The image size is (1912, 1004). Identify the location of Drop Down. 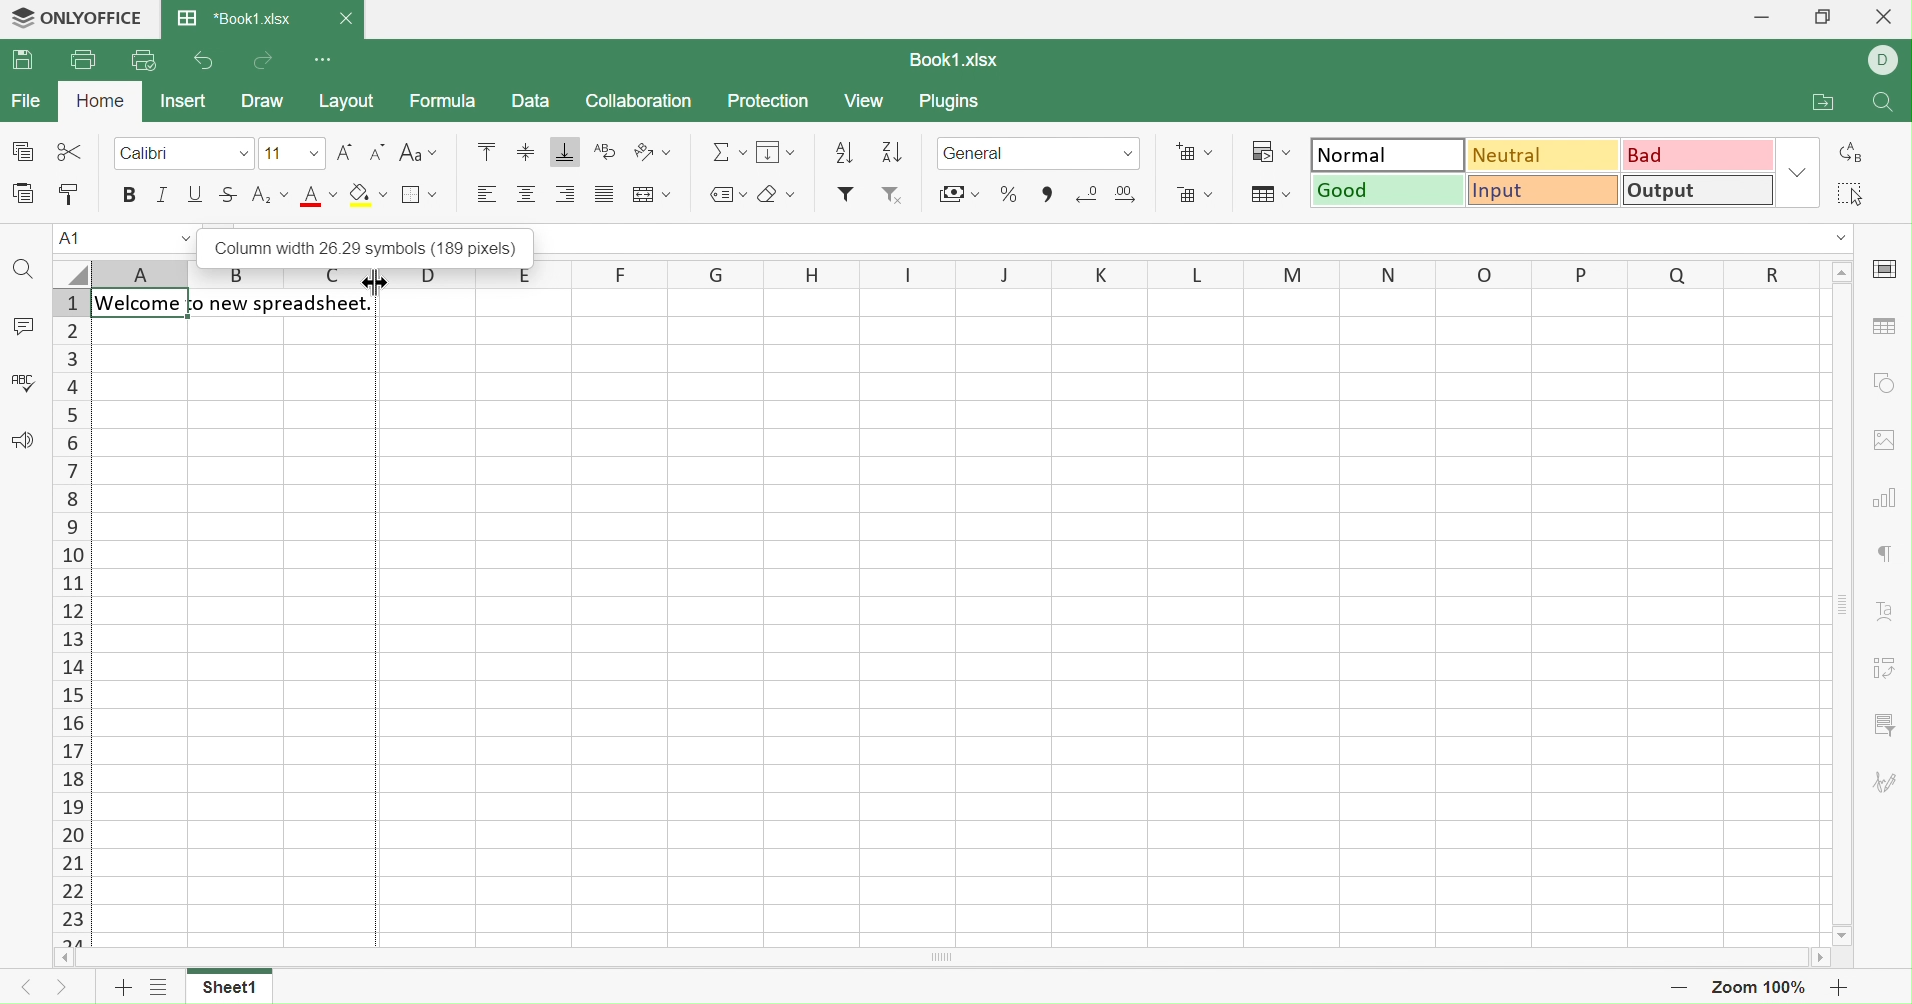
(1838, 239).